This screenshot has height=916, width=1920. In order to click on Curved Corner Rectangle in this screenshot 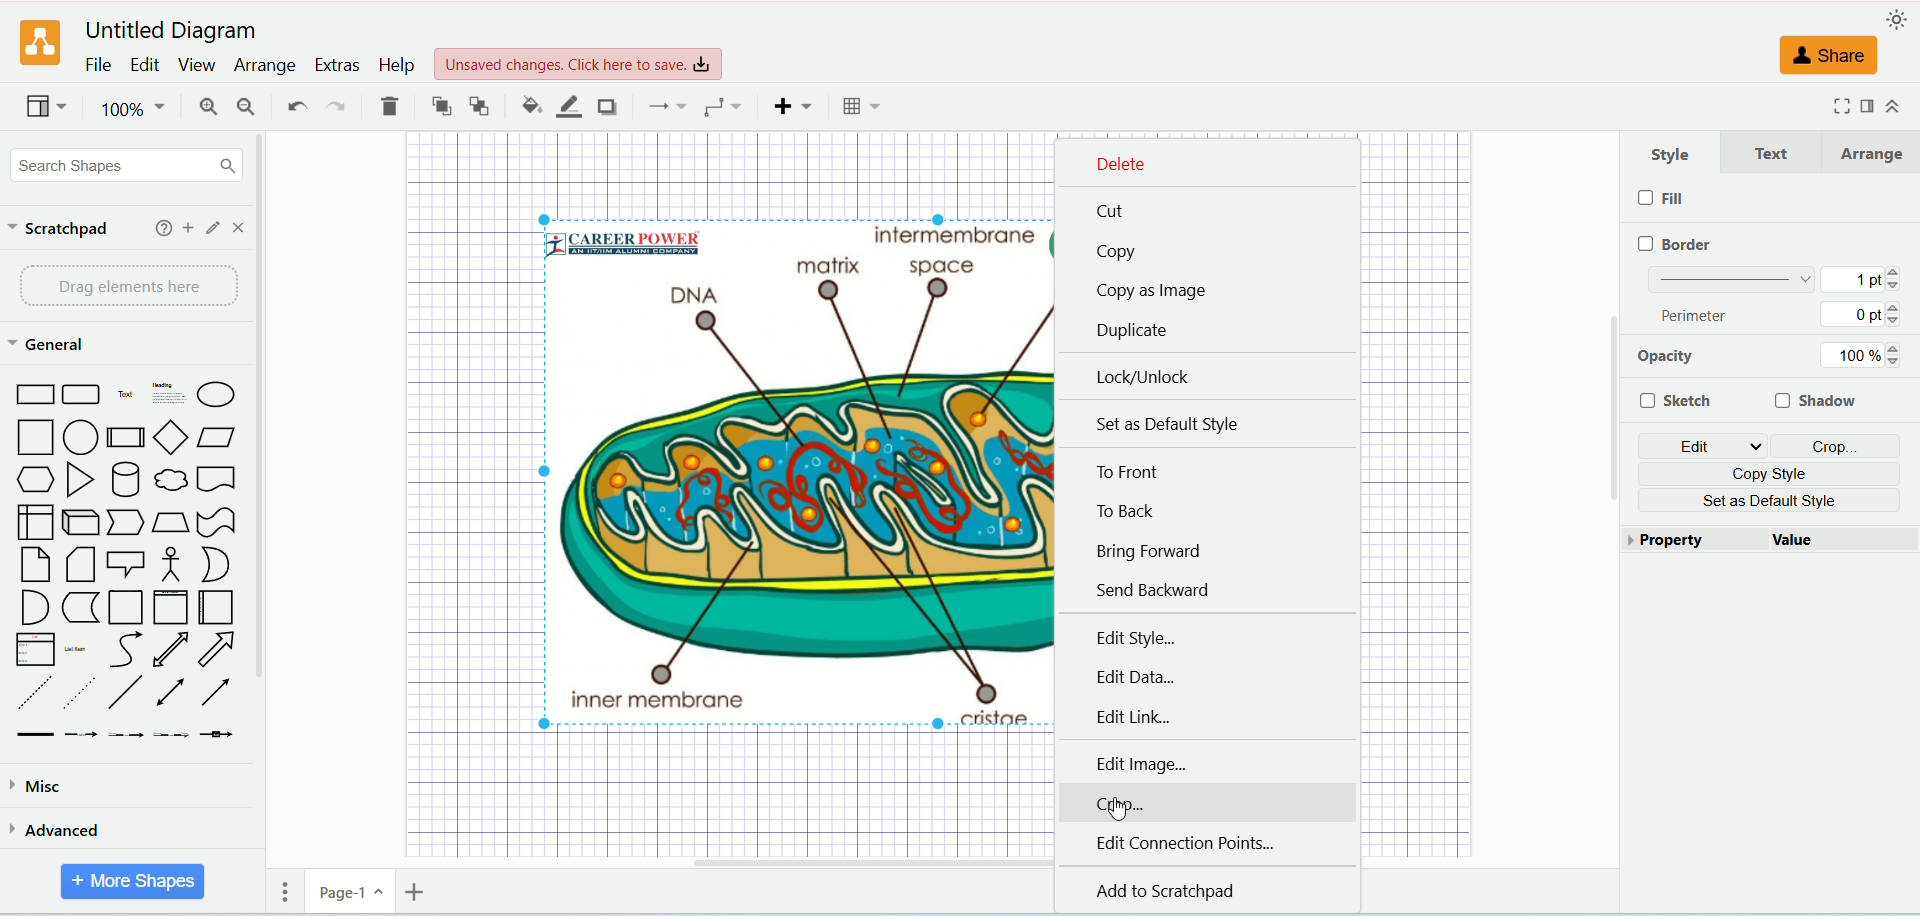, I will do `click(82, 395)`.